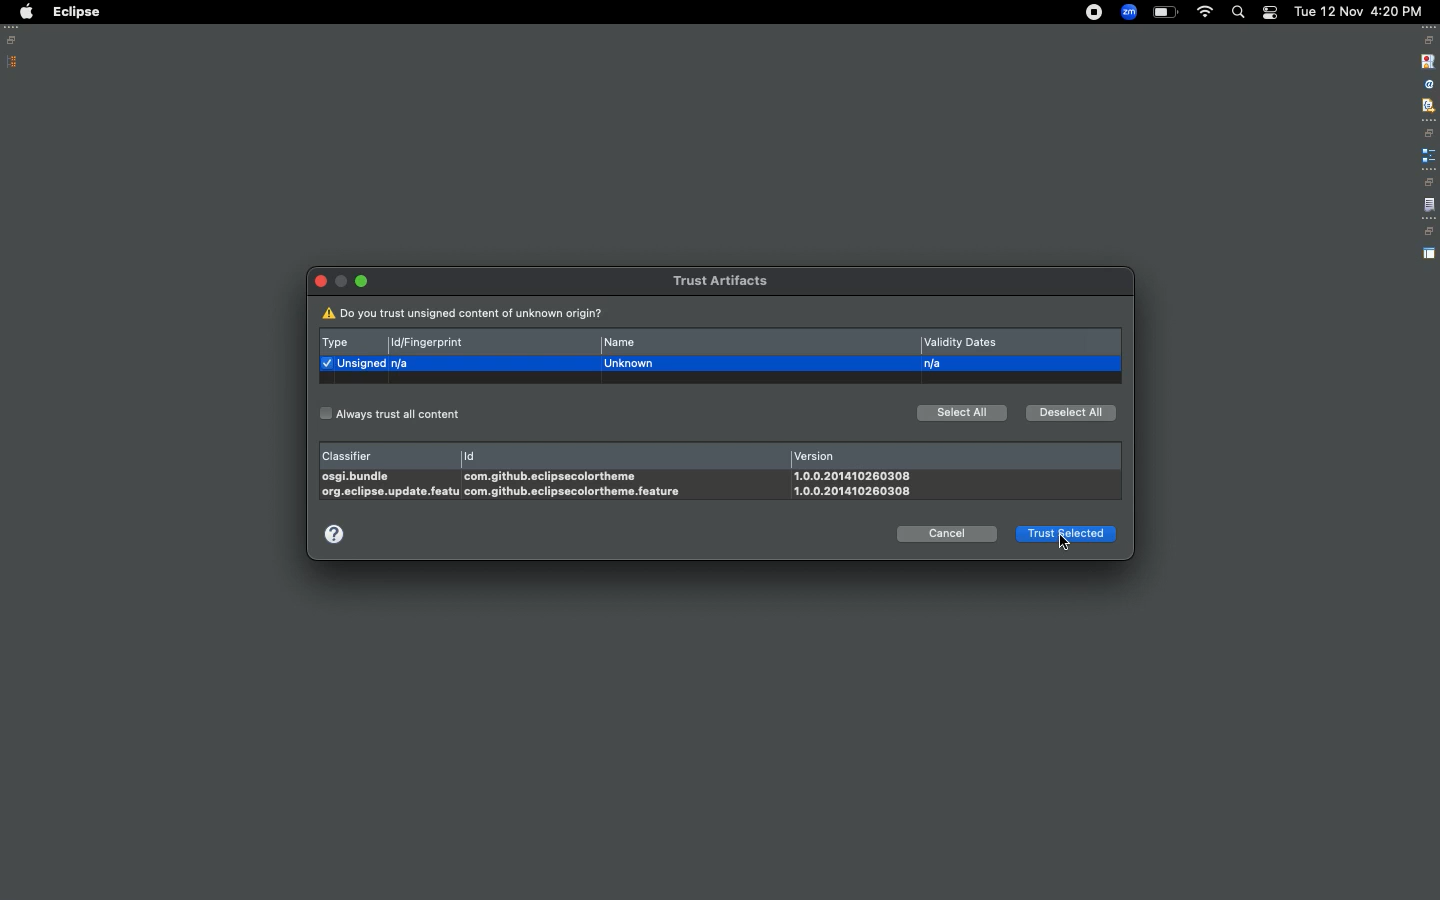 This screenshot has height=900, width=1440. Describe the element at coordinates (391, 414) in the screenshot. I see `Always trust all content` at that location.